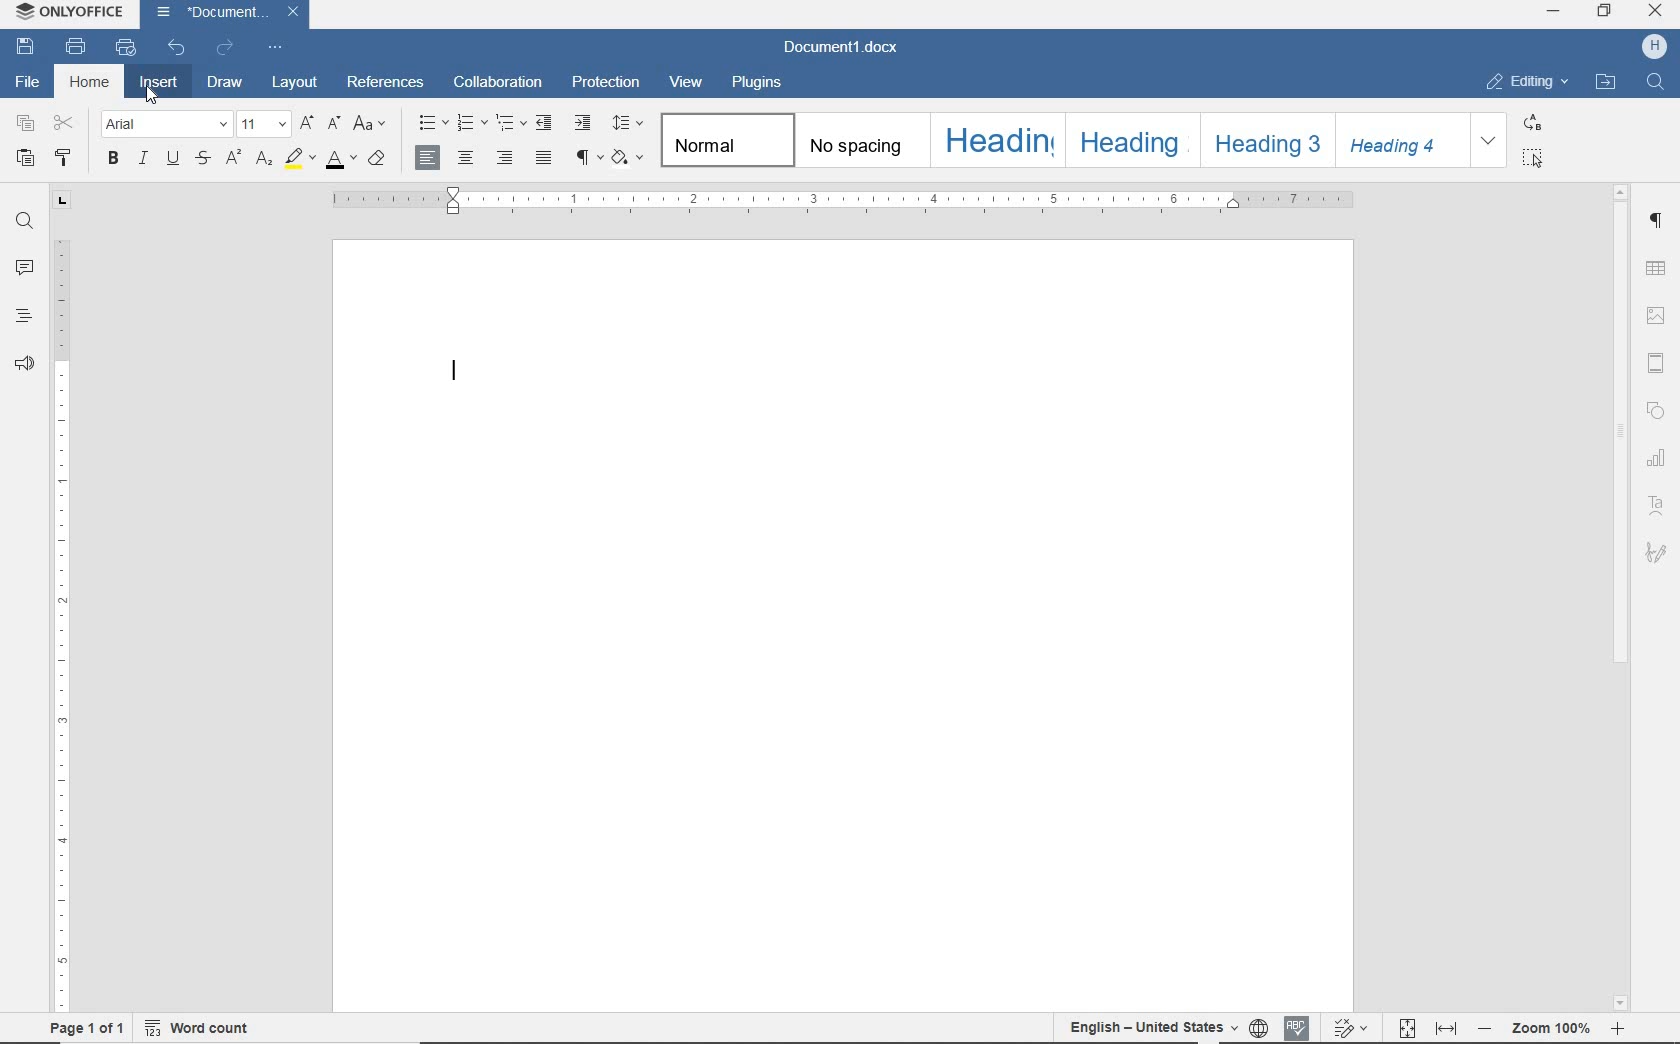 This screenshot has height=1044, width=1680. Describe the element at coordinates (88, 87) in the screenshot. I see `home` at that location.